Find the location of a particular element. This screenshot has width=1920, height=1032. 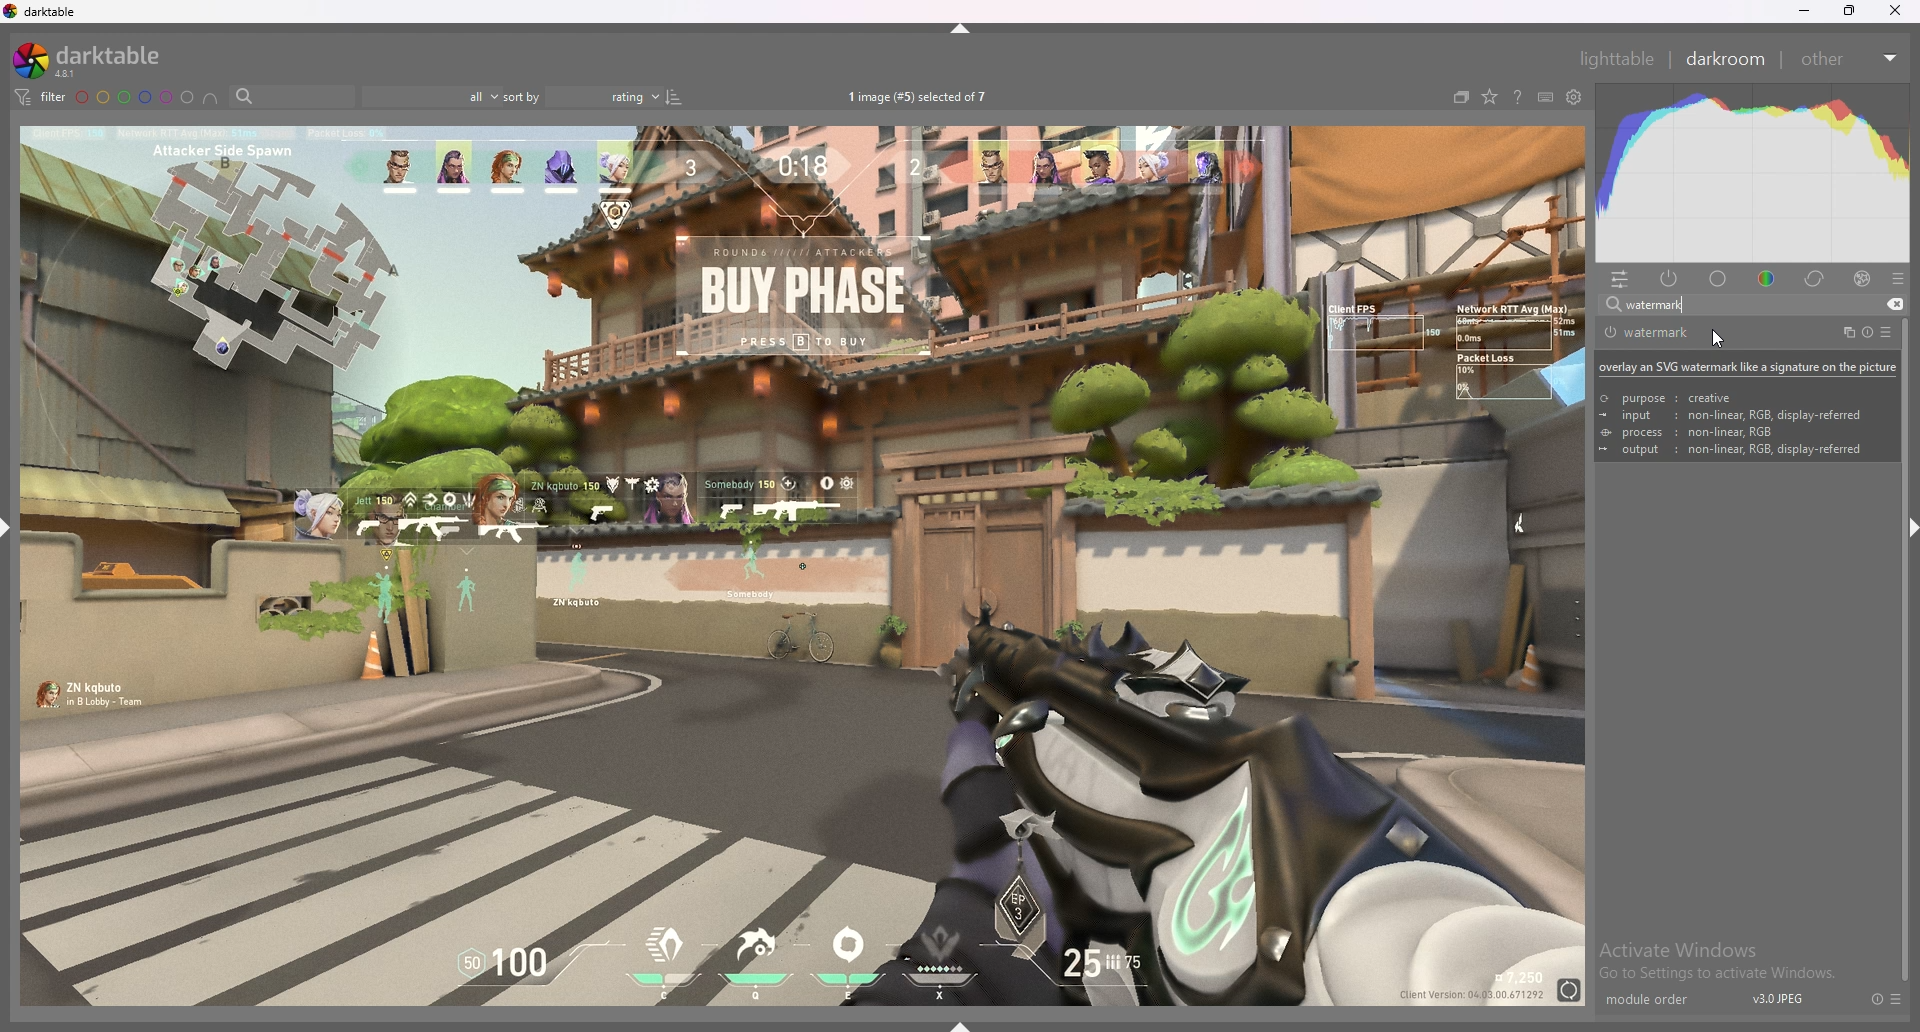

show is located at coordinates (968, 1021).